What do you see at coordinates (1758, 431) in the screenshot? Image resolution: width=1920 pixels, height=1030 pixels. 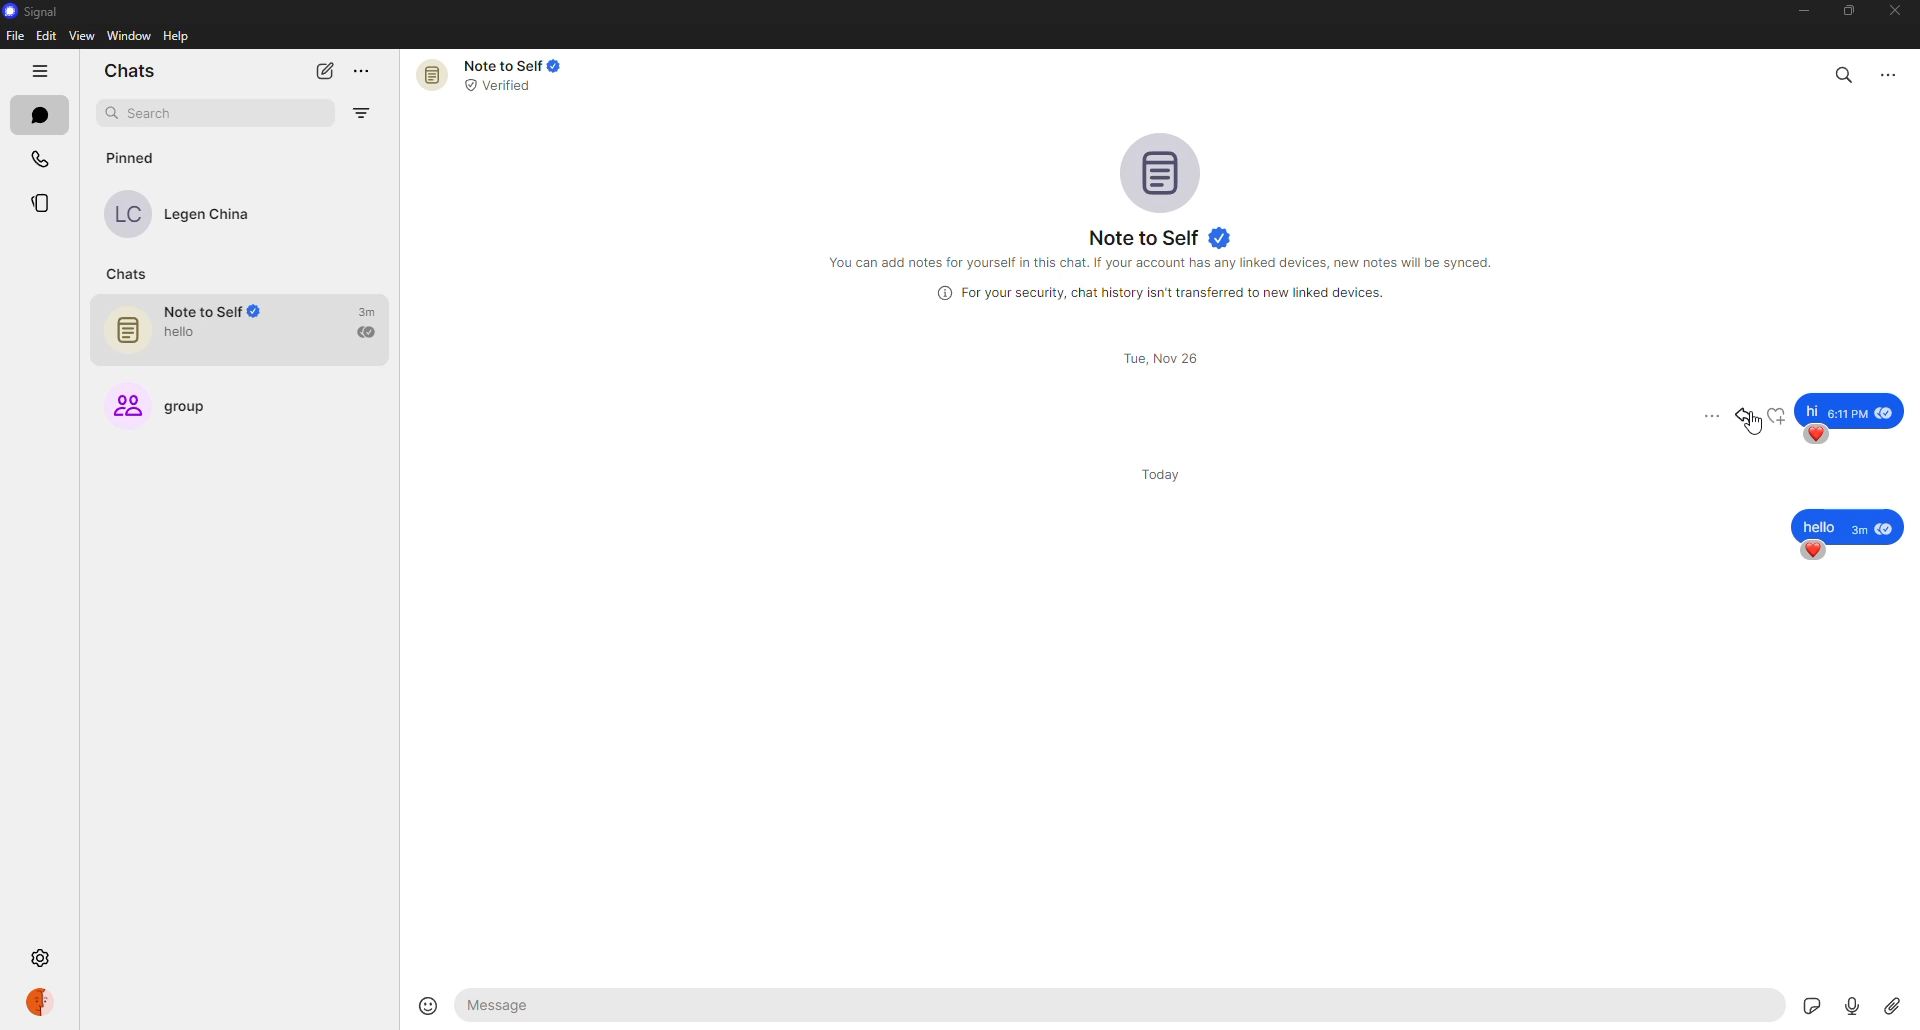 I see `cursor` at bounding box center [1758, 431].